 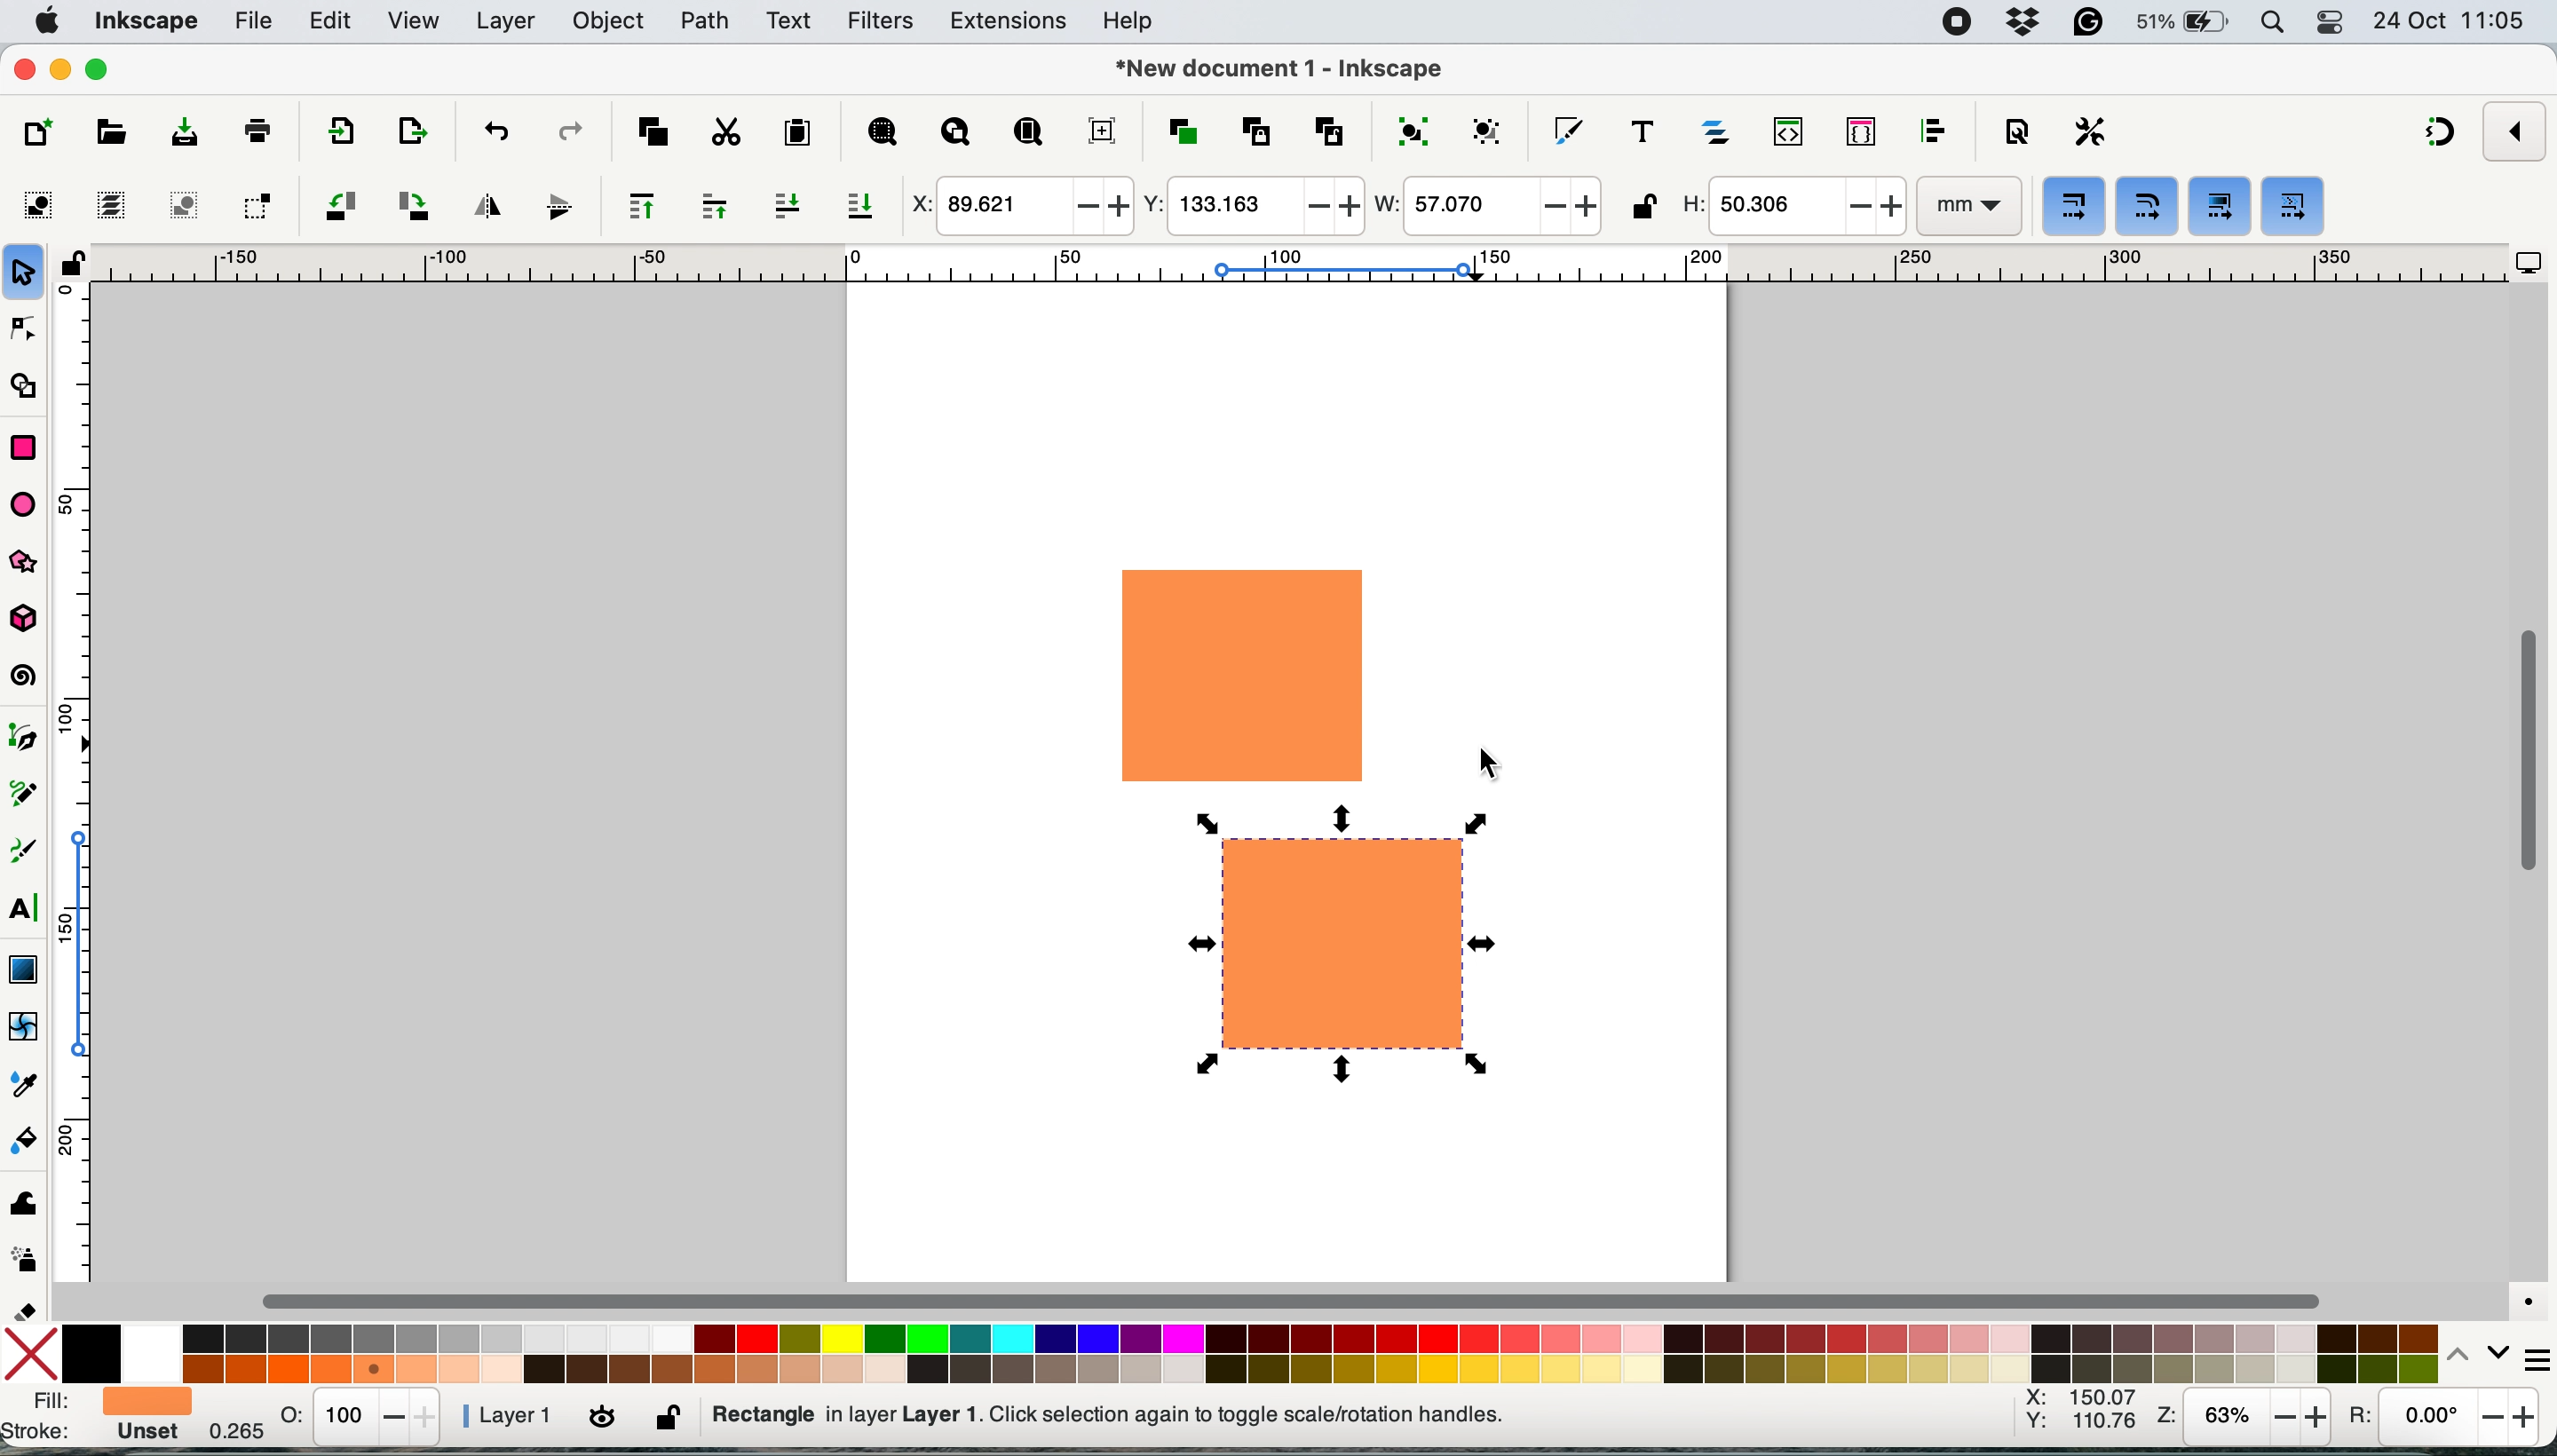 I want to click on zoom selection, so click(x=880, y=134).